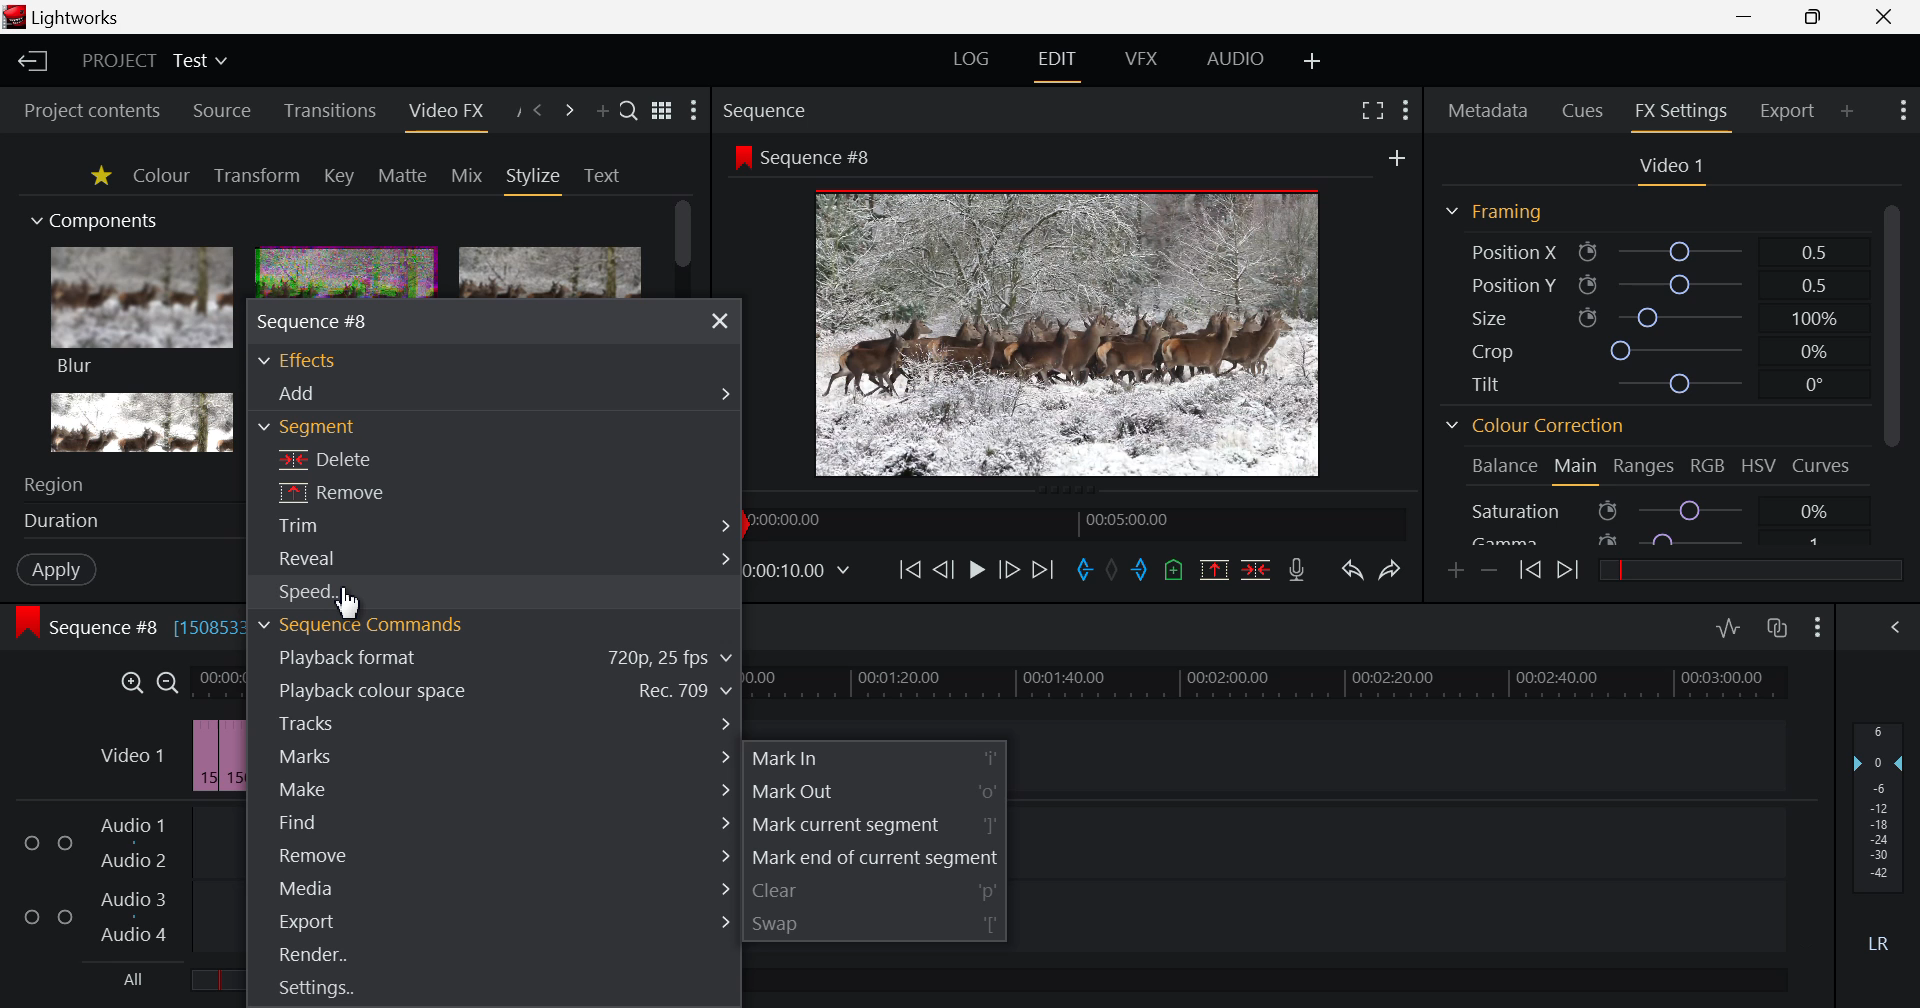  I want to click on Toggle audio levels editing, so click(1728, 628).